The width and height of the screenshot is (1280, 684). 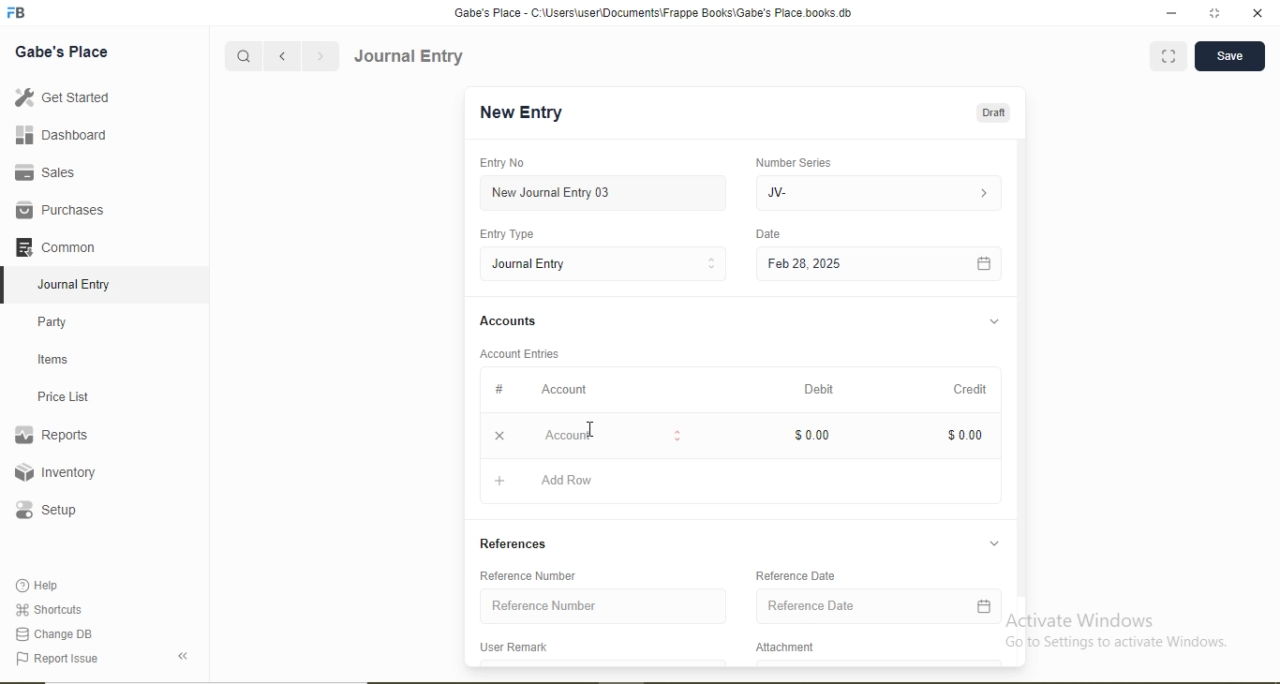 What do you see at coordinates (520, 113) in the screenshot?
I see `New Entry` at bounding box center [520, 113].